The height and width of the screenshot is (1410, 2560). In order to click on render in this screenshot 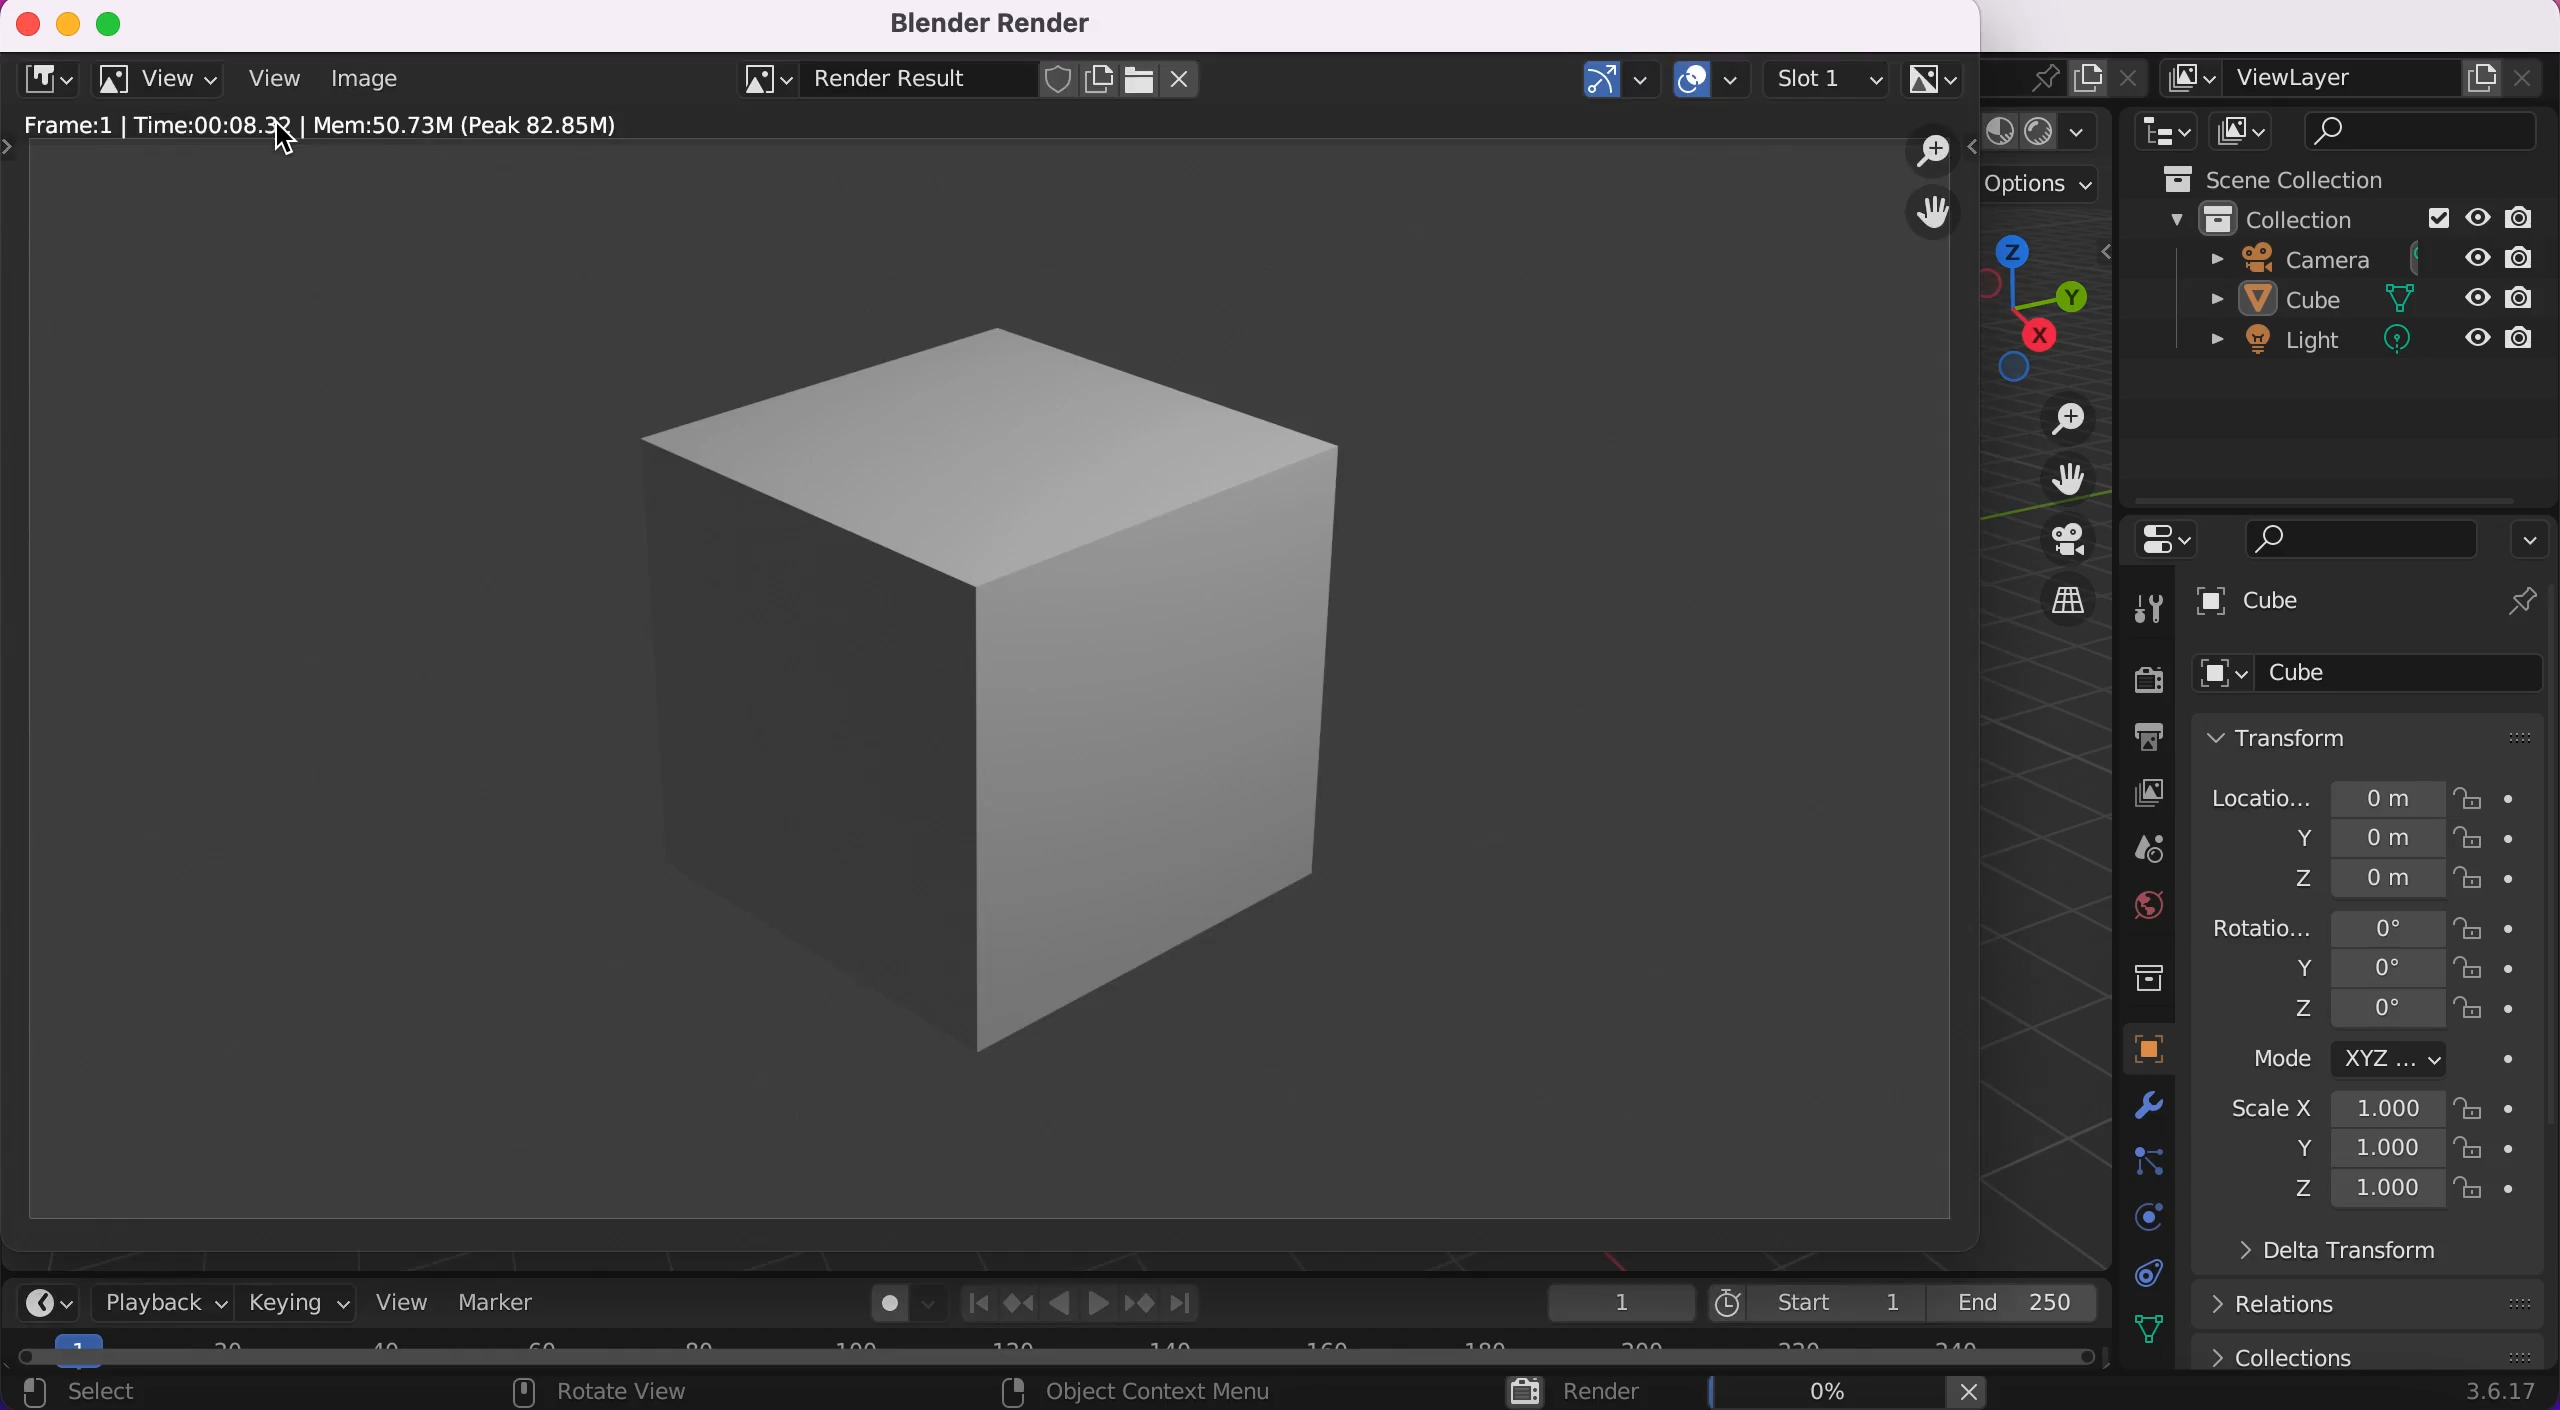, I will do `click(2130, 678)`.